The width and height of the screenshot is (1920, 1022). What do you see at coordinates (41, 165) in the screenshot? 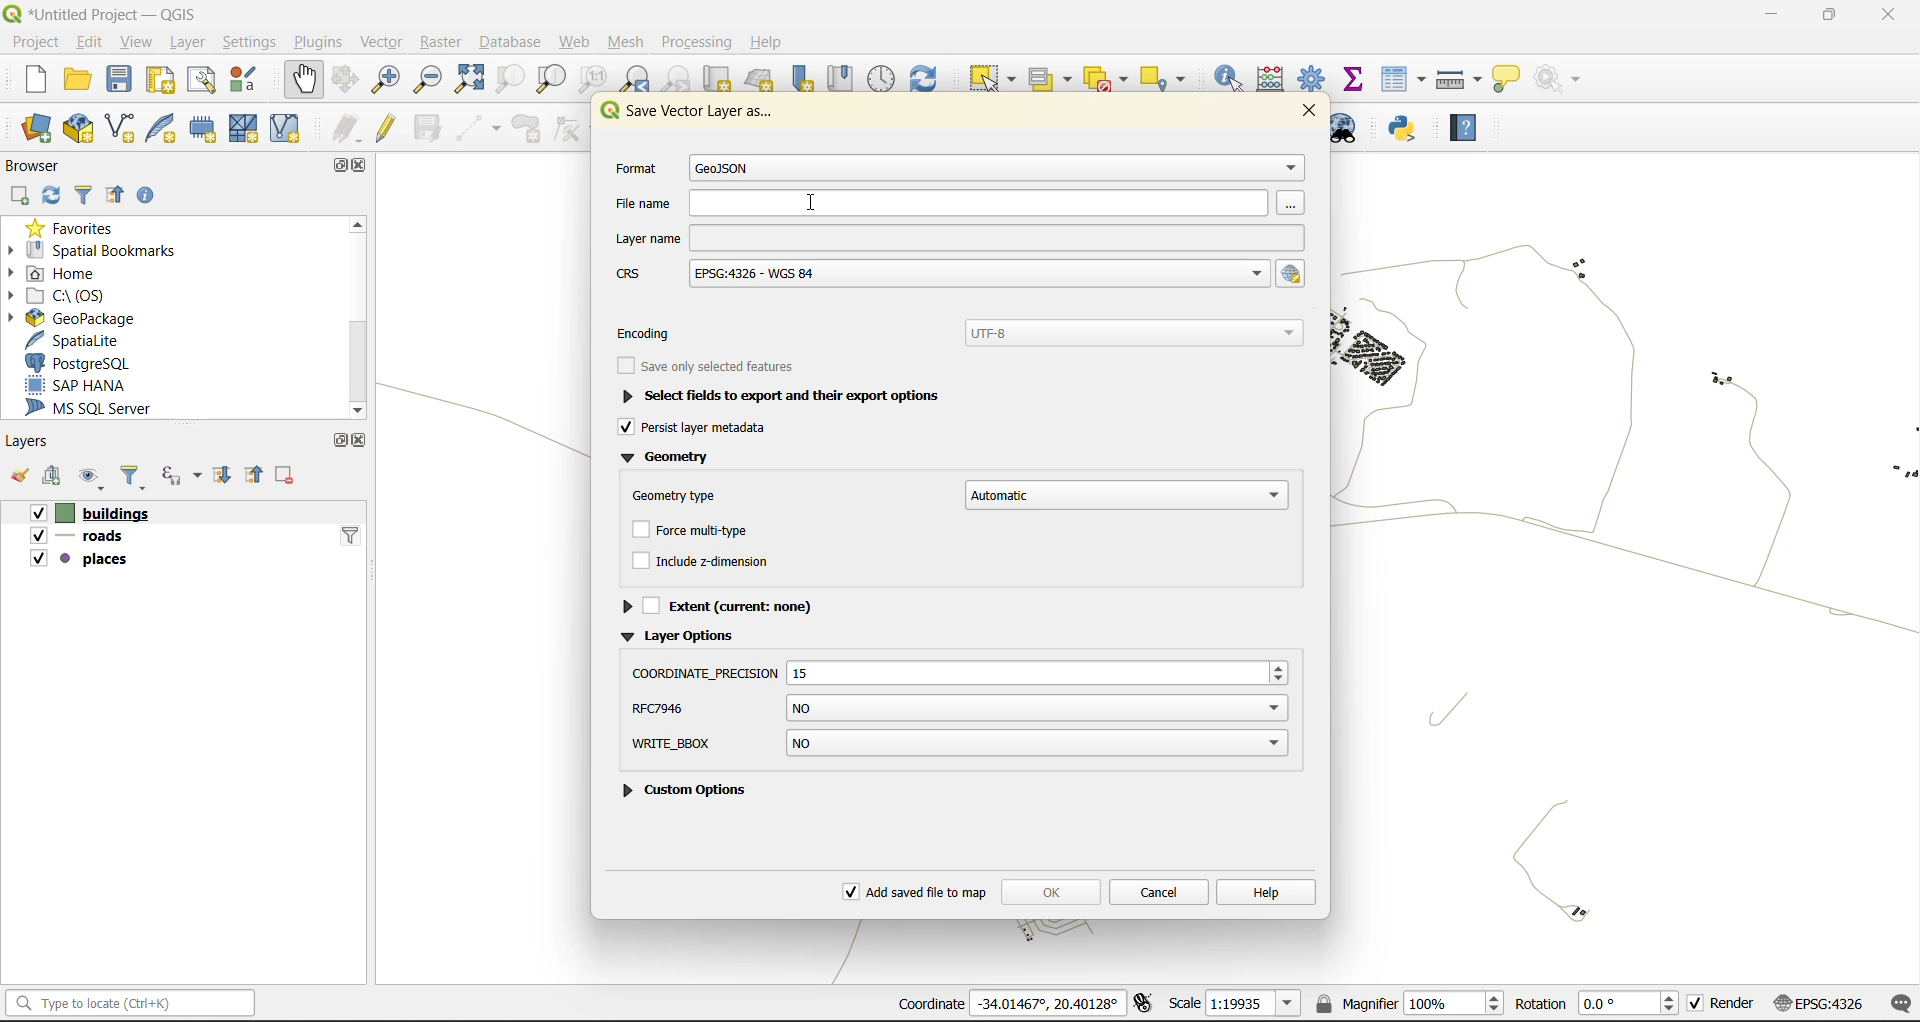
I see `browser` at bounding box center [41, 165].